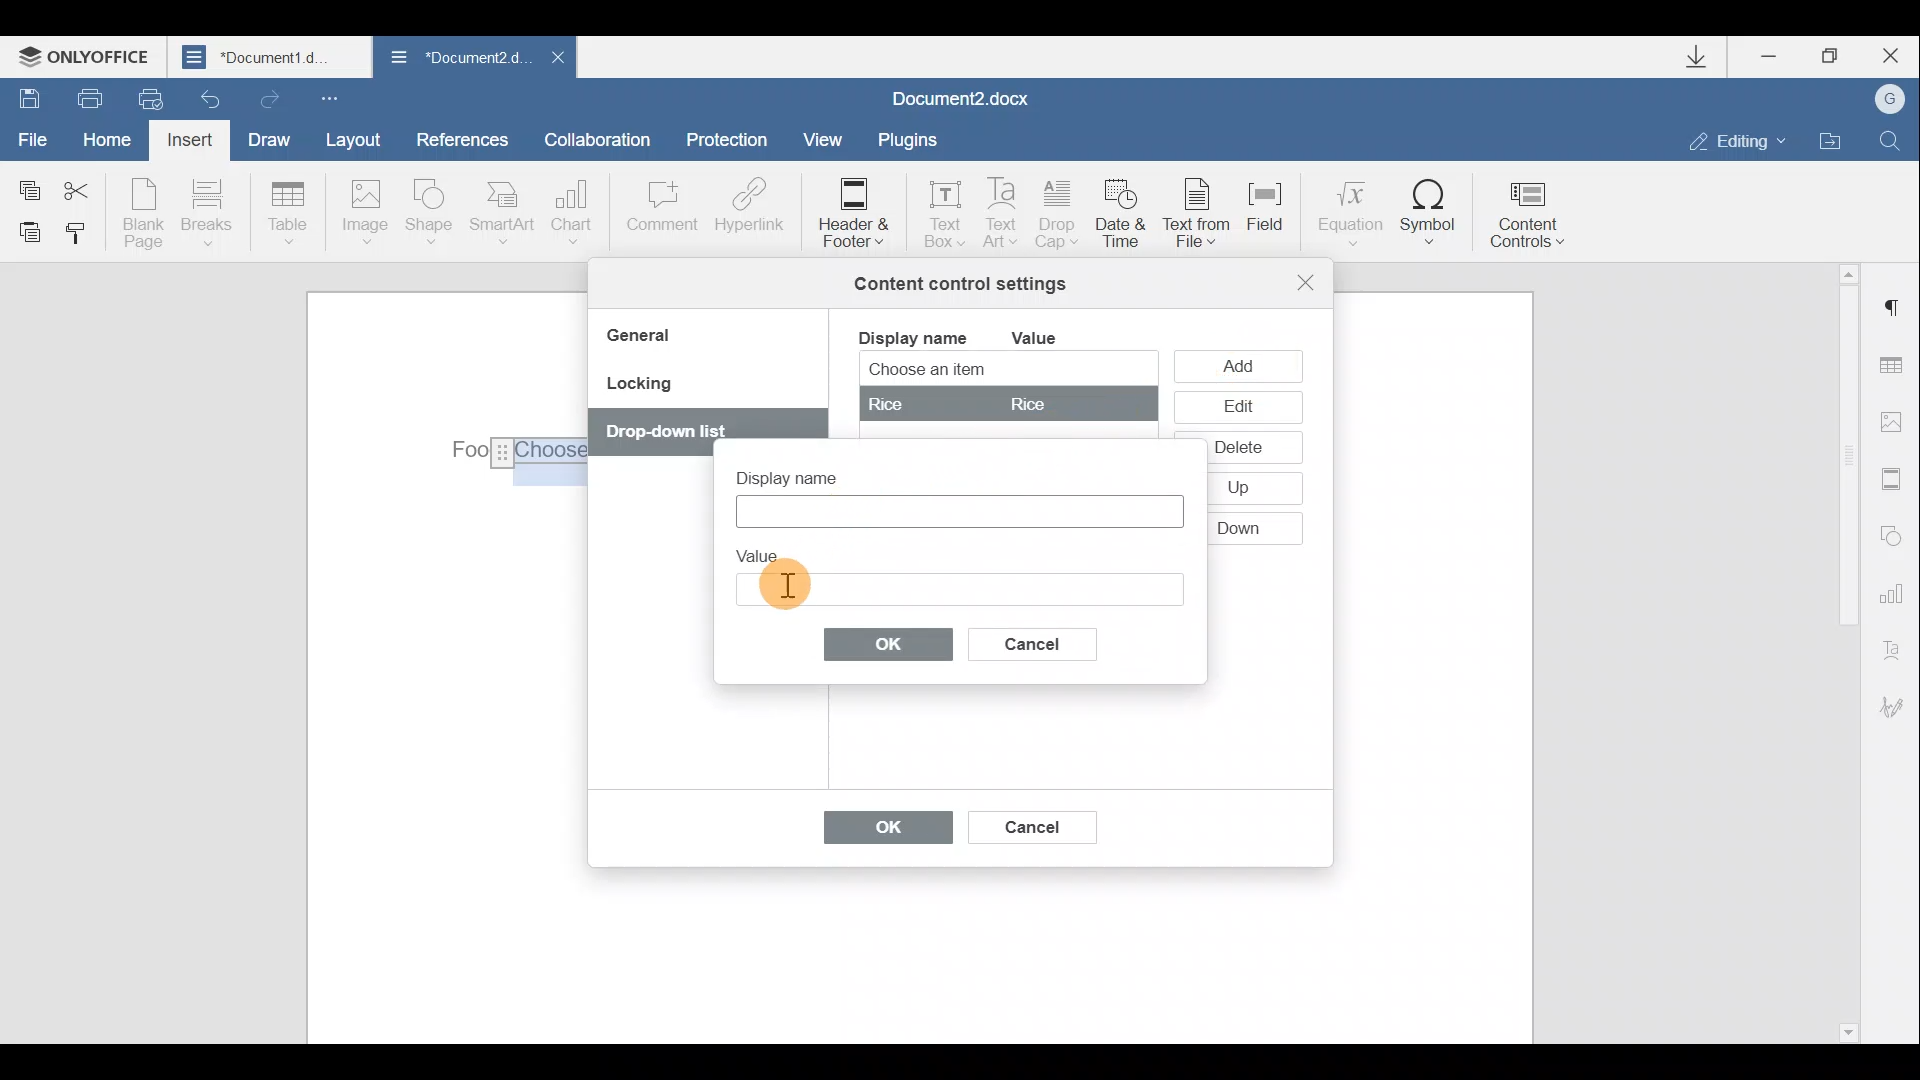 Image resolution: width=1920 pixels, height=1080 pixels. Describe the element at coordinates (79, 97) in the screenshot. I see `Print file` at that location.